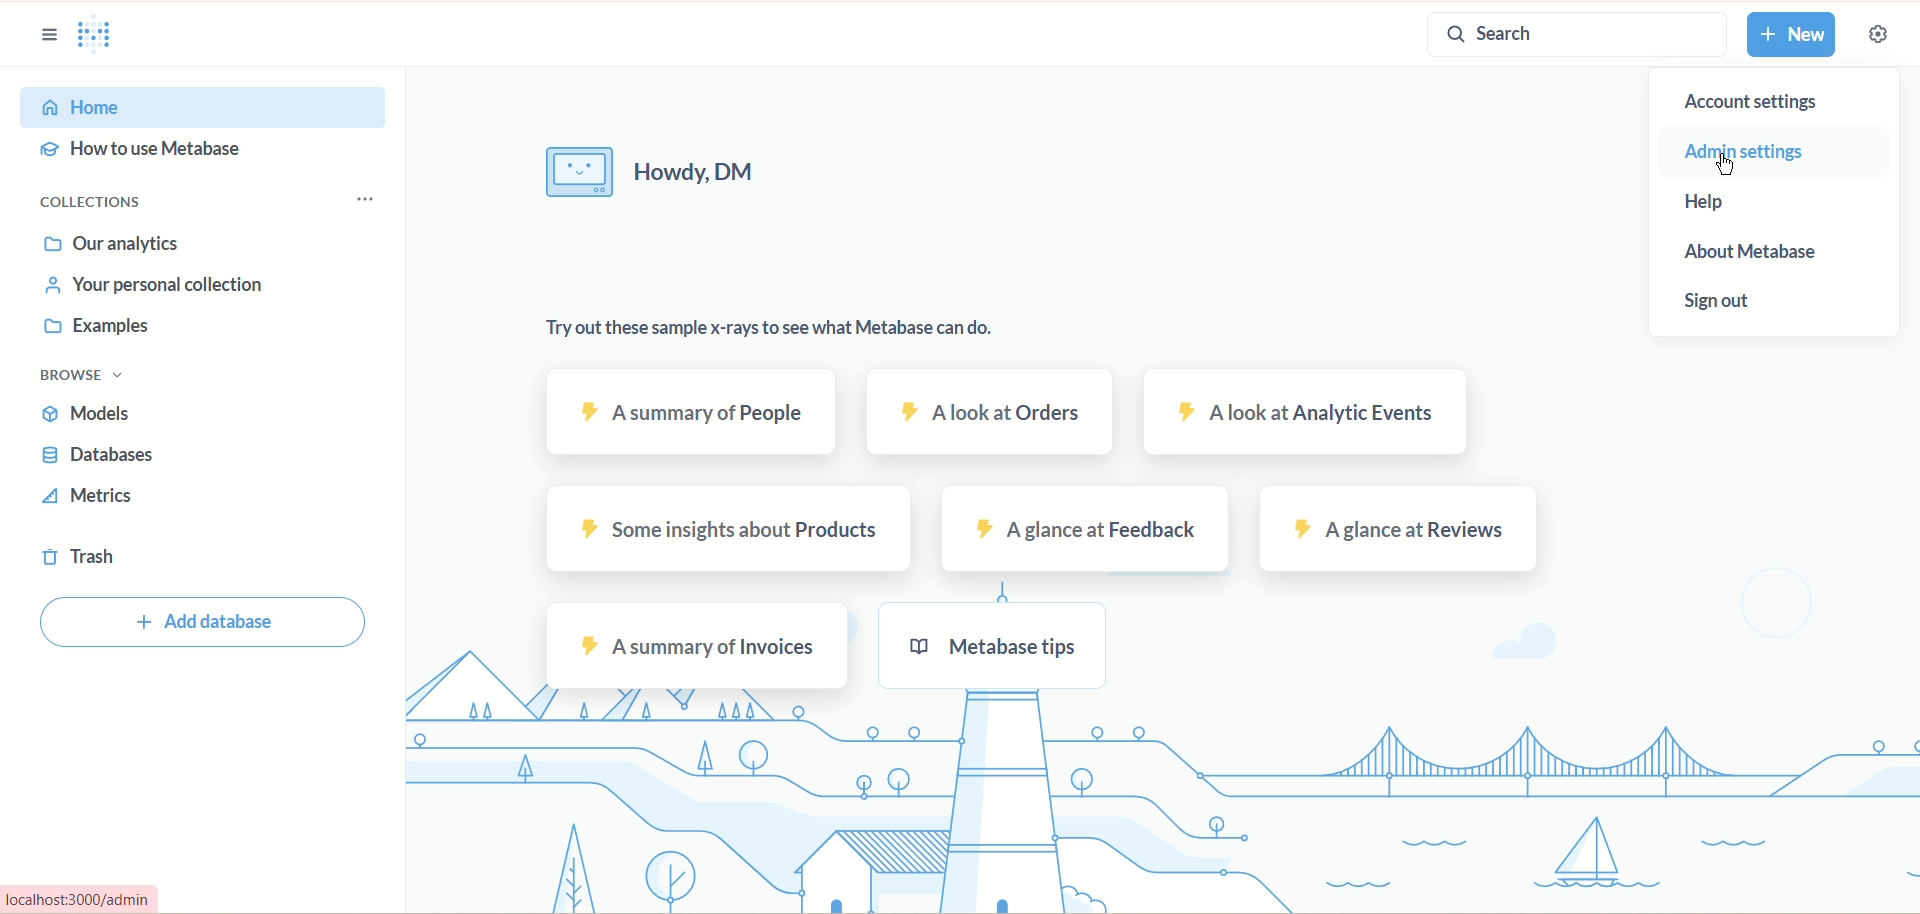  What do you see at coordinates (1753, 254) in the screenshot?
I see `about metabase` at bounding box center [1753, 254].